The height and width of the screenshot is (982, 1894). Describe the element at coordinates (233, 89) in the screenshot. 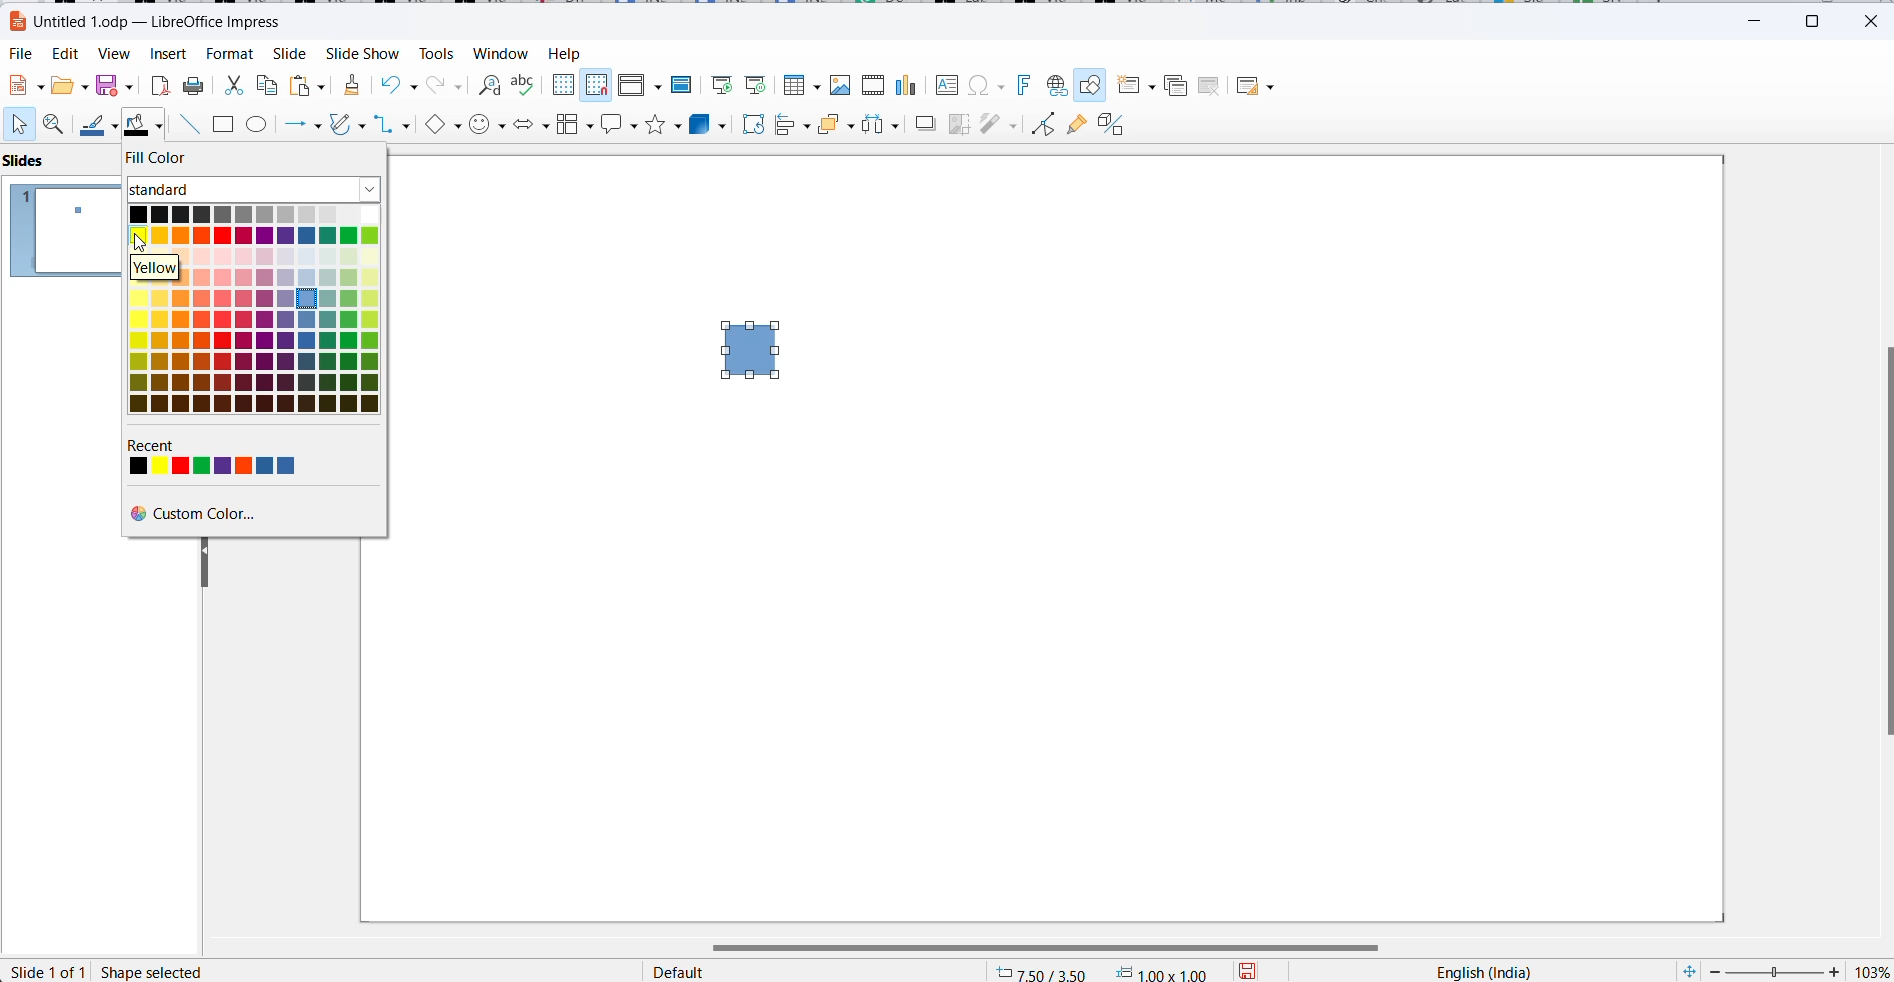

I see `cut` at that location.